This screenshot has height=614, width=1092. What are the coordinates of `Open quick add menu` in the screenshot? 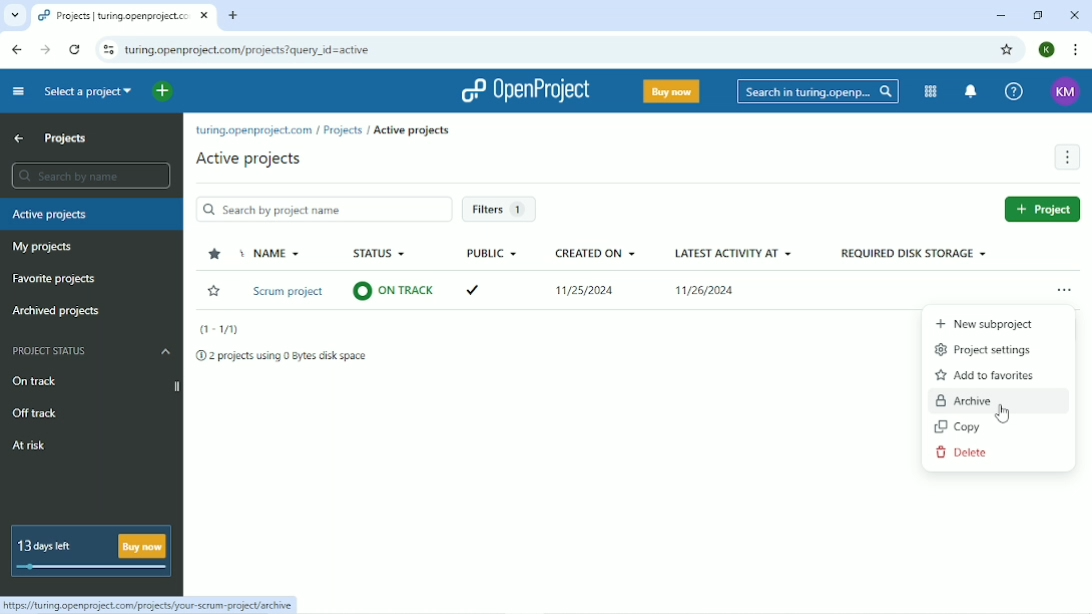 It's located at (163, 92).